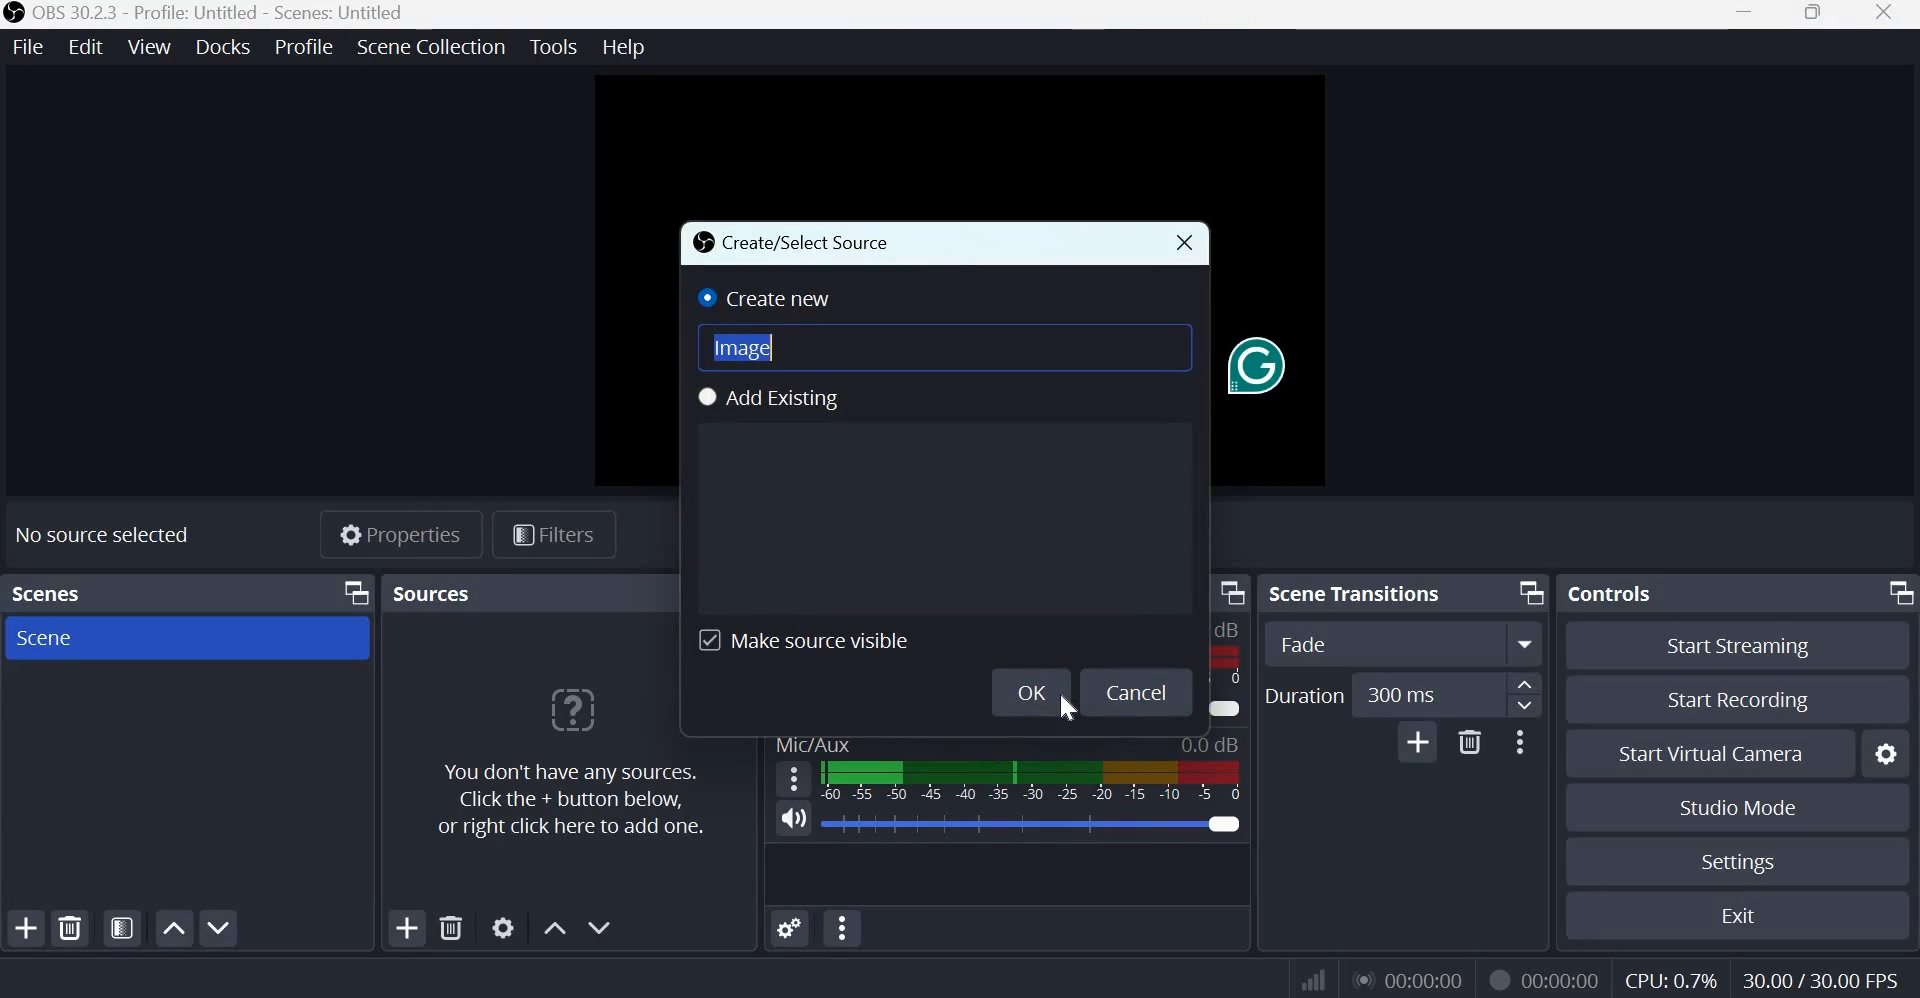 The image size is (1920, 998). Describe the element at coordinates (405, 925) in the screenshot. I see `Add source(s)` at that location.